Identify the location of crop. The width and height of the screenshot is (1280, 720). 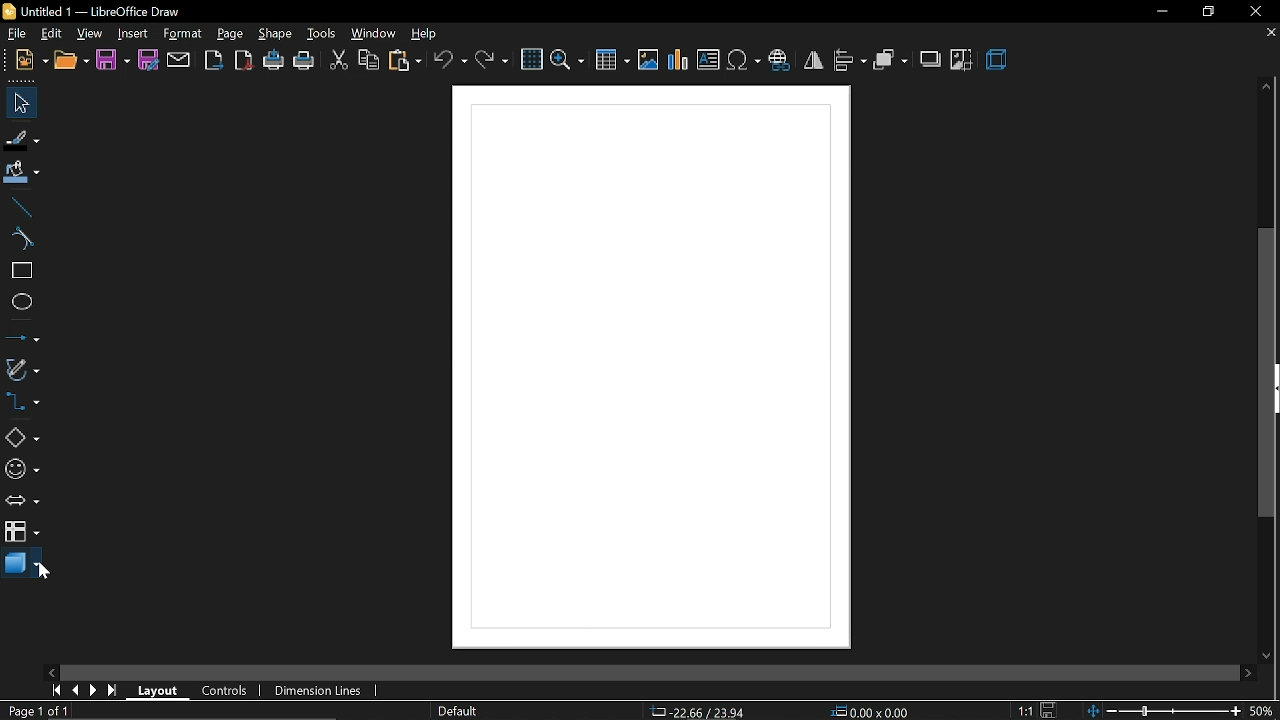
(960, 60).